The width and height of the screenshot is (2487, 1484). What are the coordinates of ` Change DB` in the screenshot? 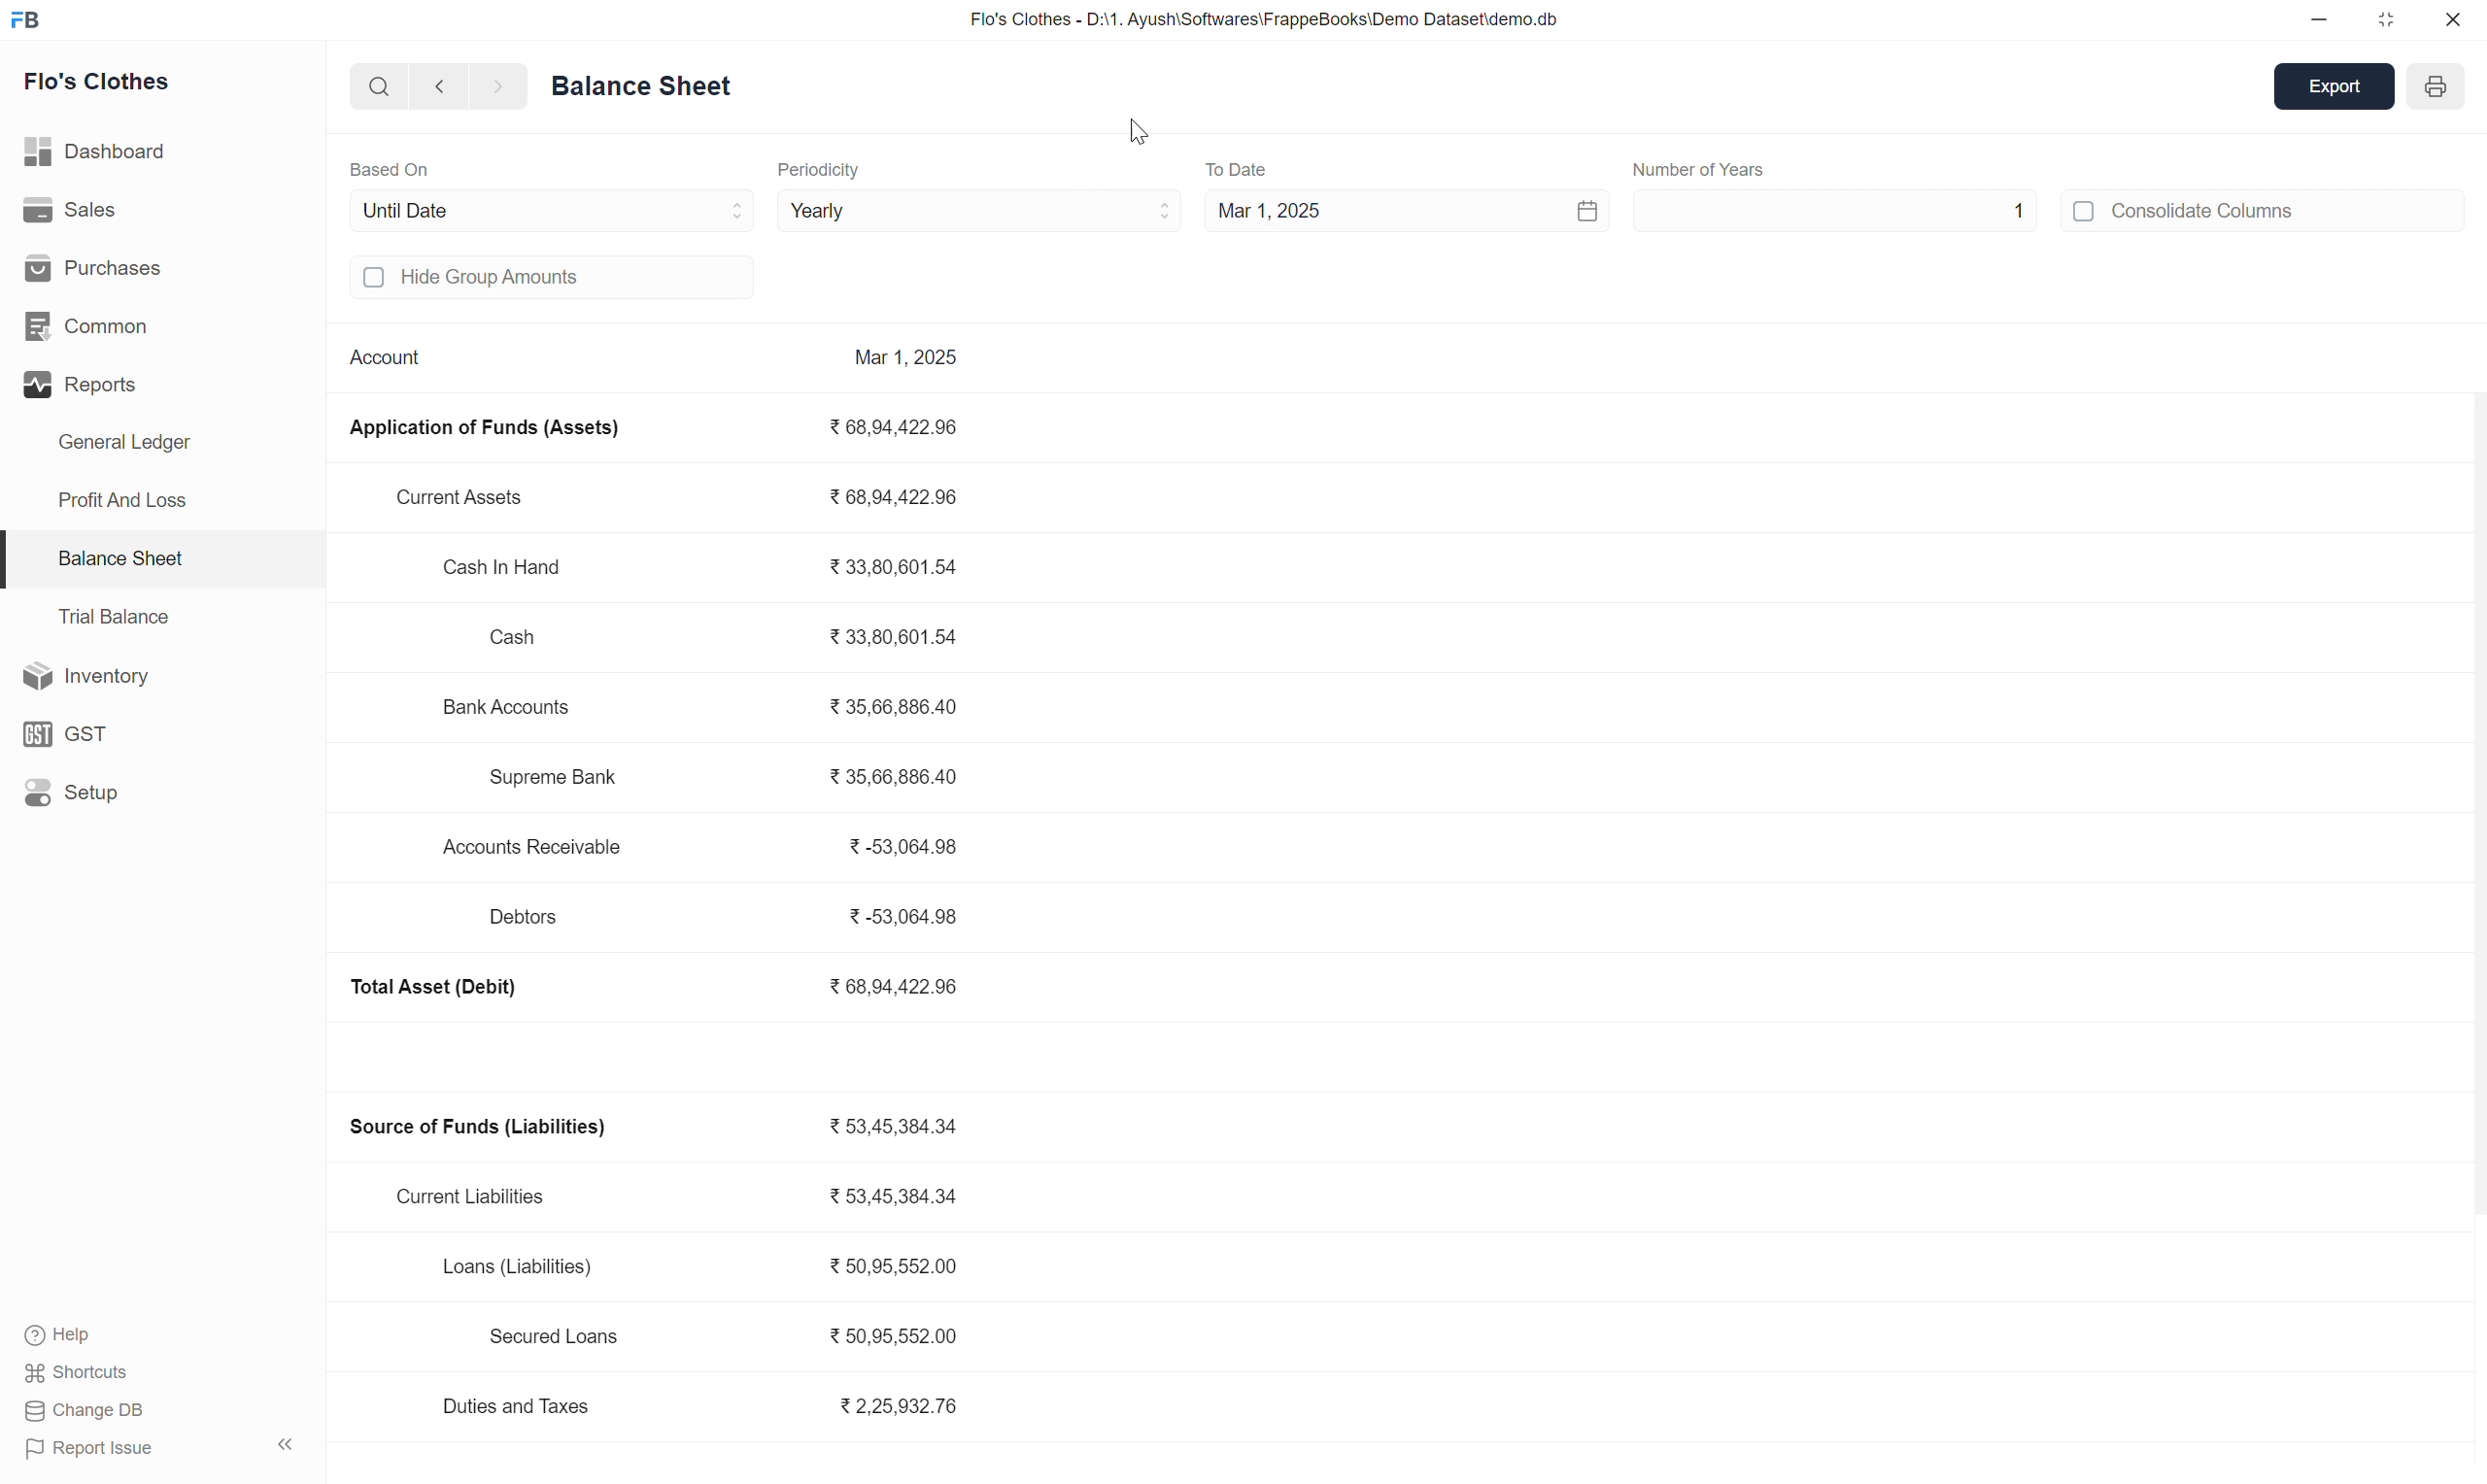 It's located at (81, 1414).